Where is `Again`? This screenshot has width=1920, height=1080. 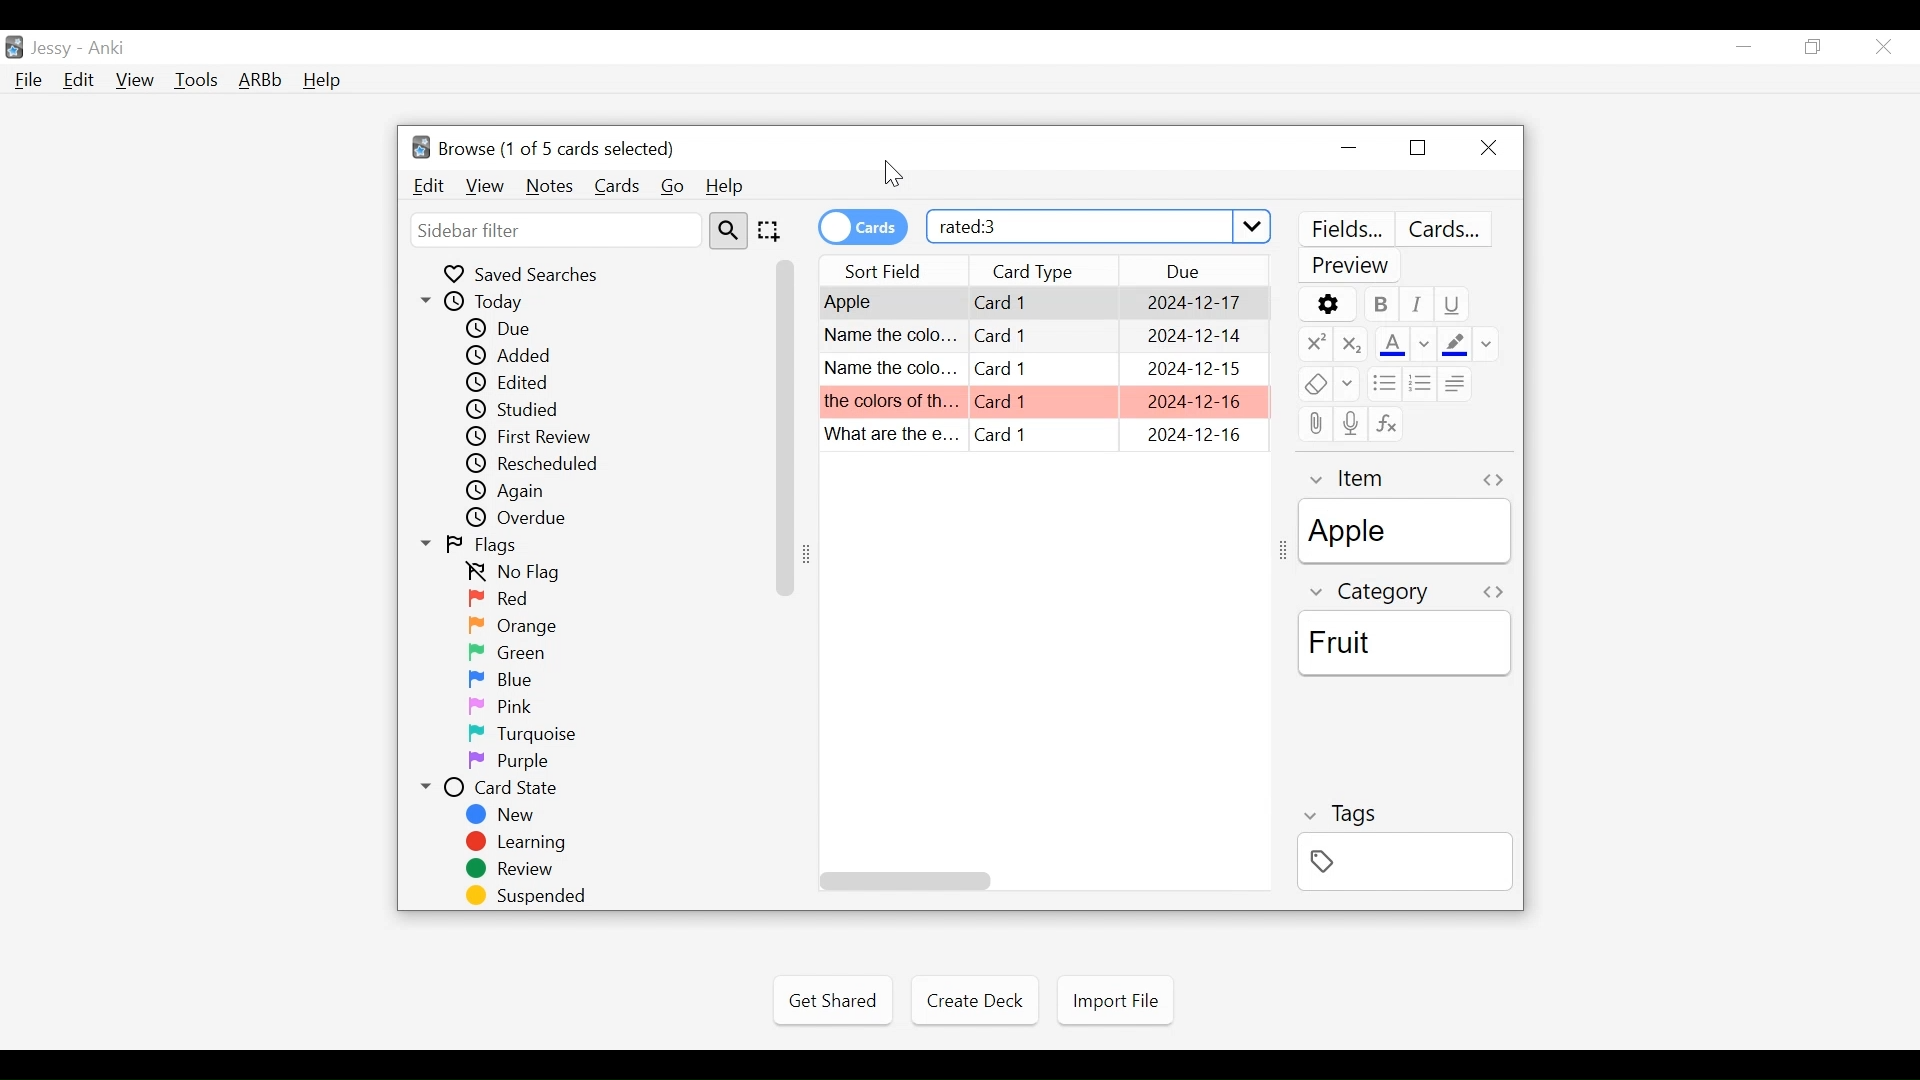 Again is located at coordinates (517, 493).